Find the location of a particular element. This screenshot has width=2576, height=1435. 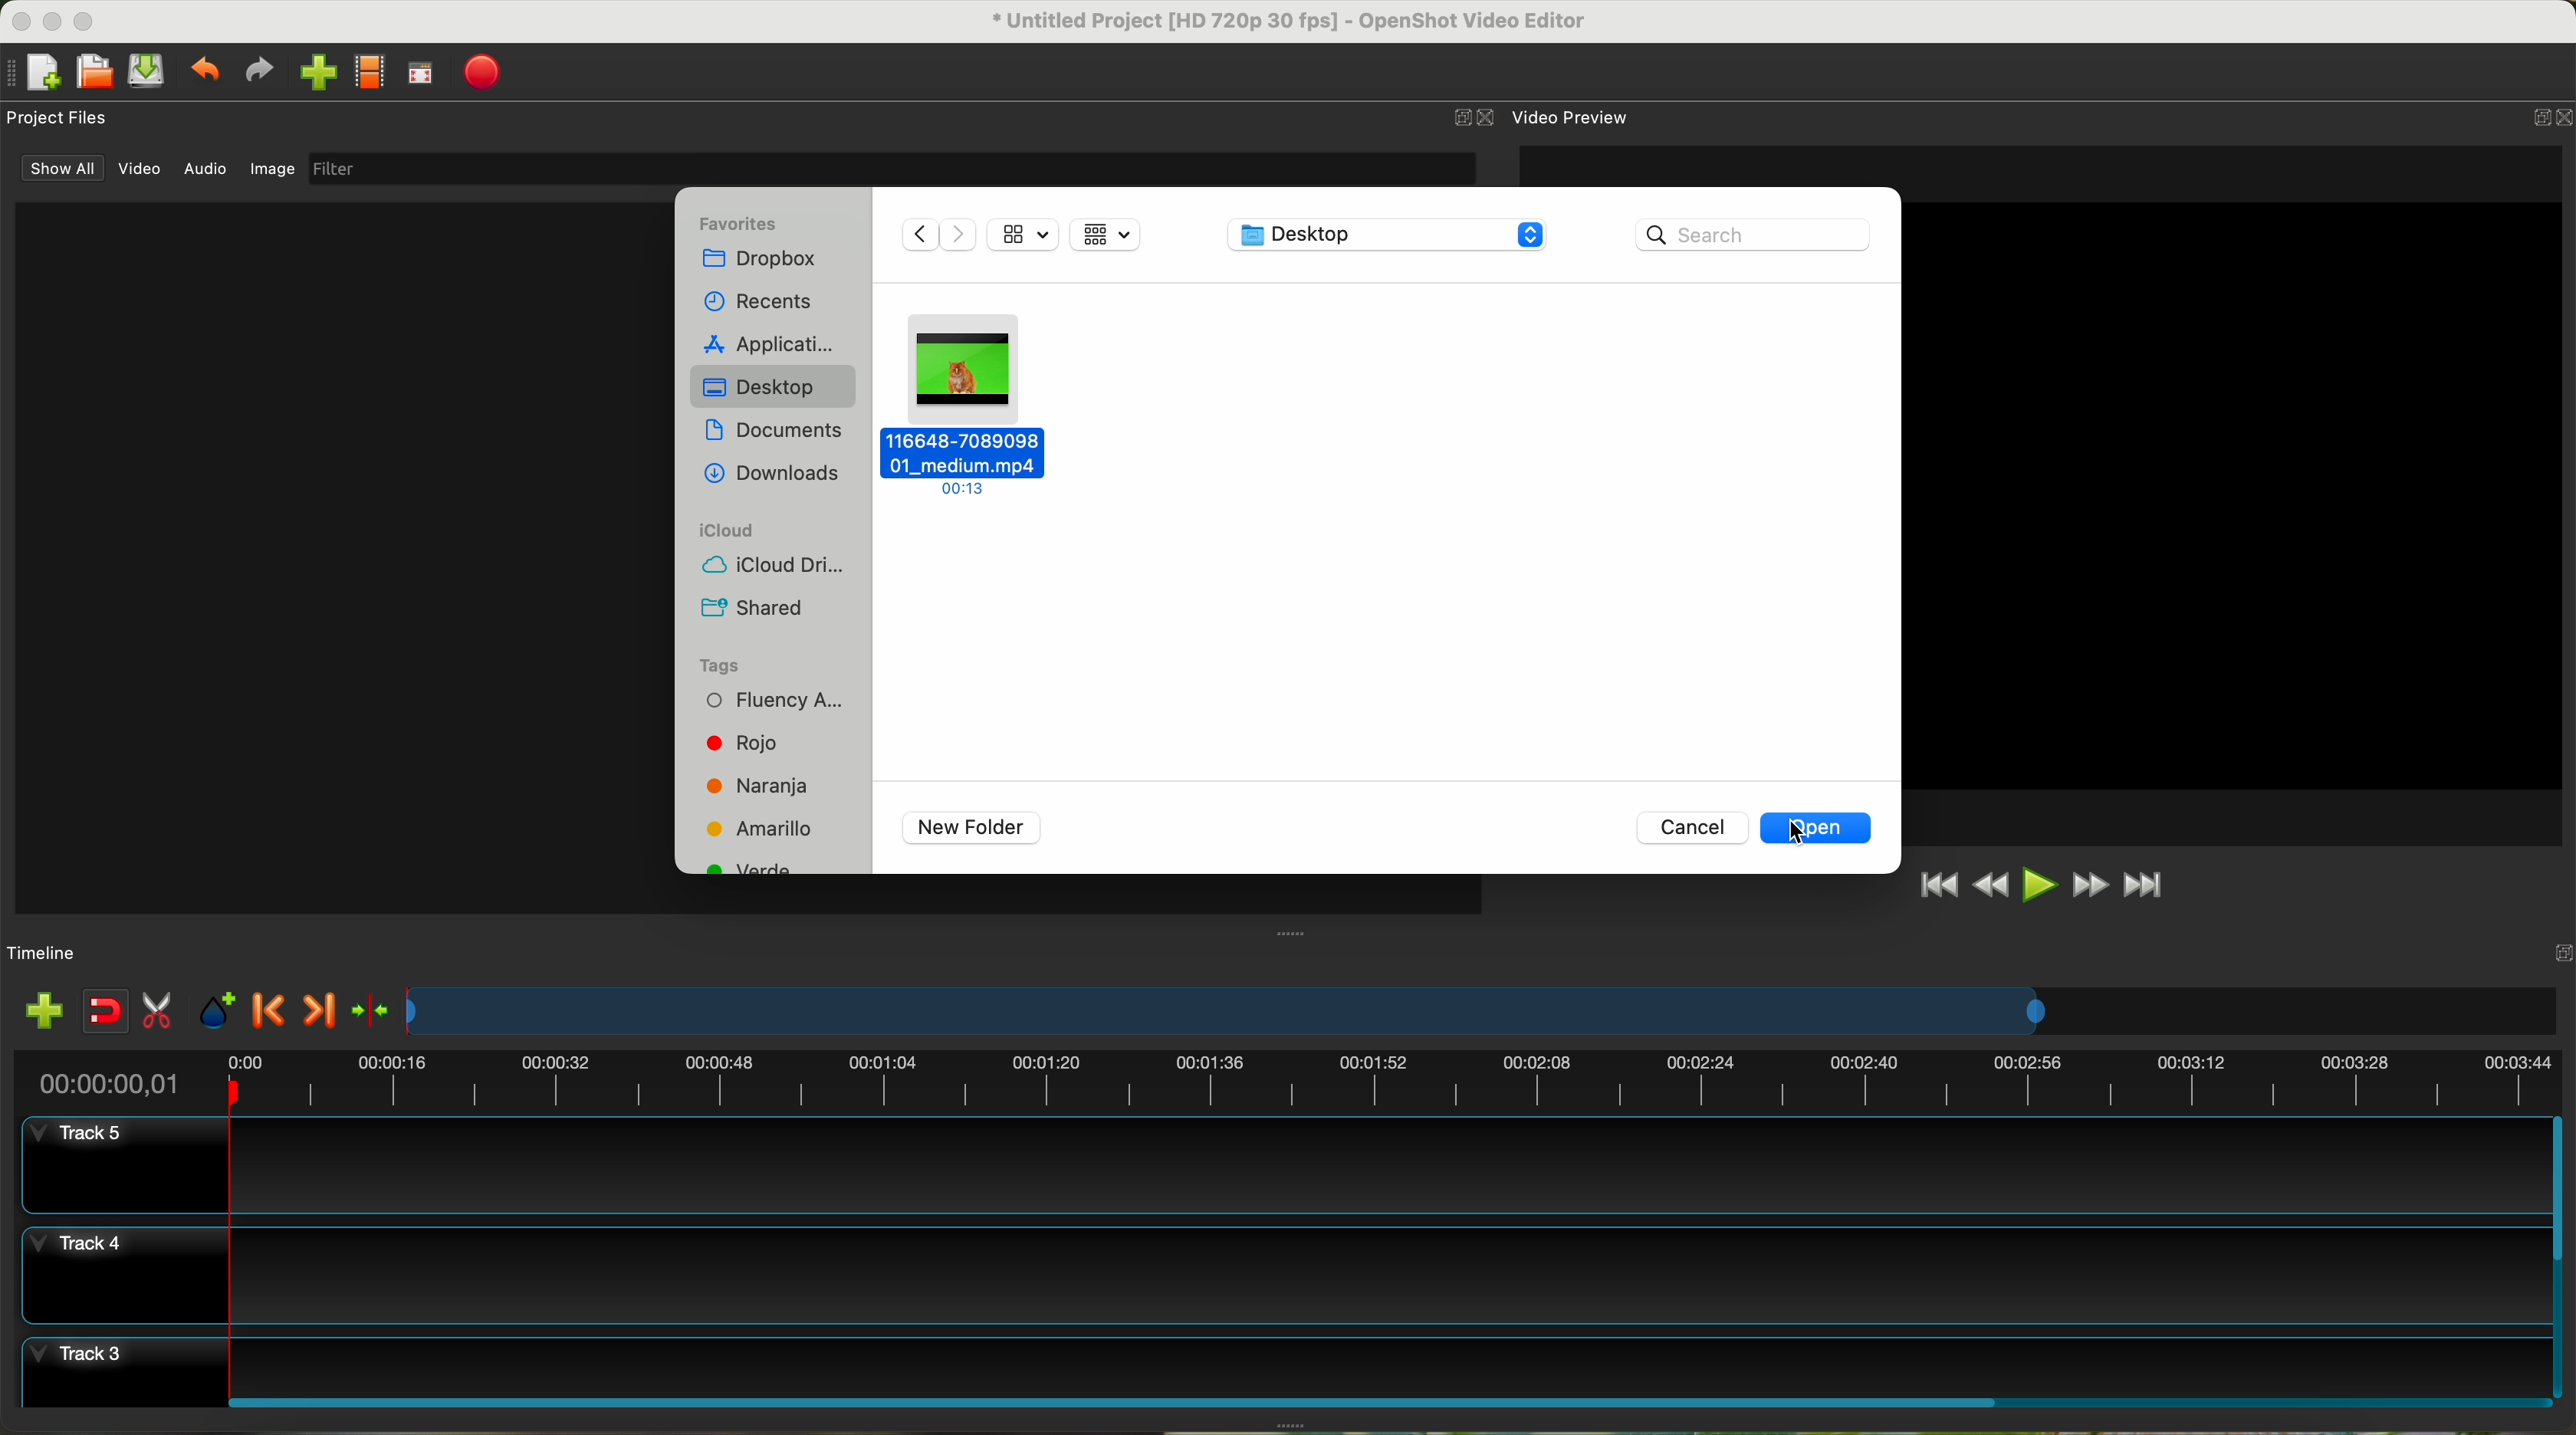

search bar is located at coordinates (1760, 233).